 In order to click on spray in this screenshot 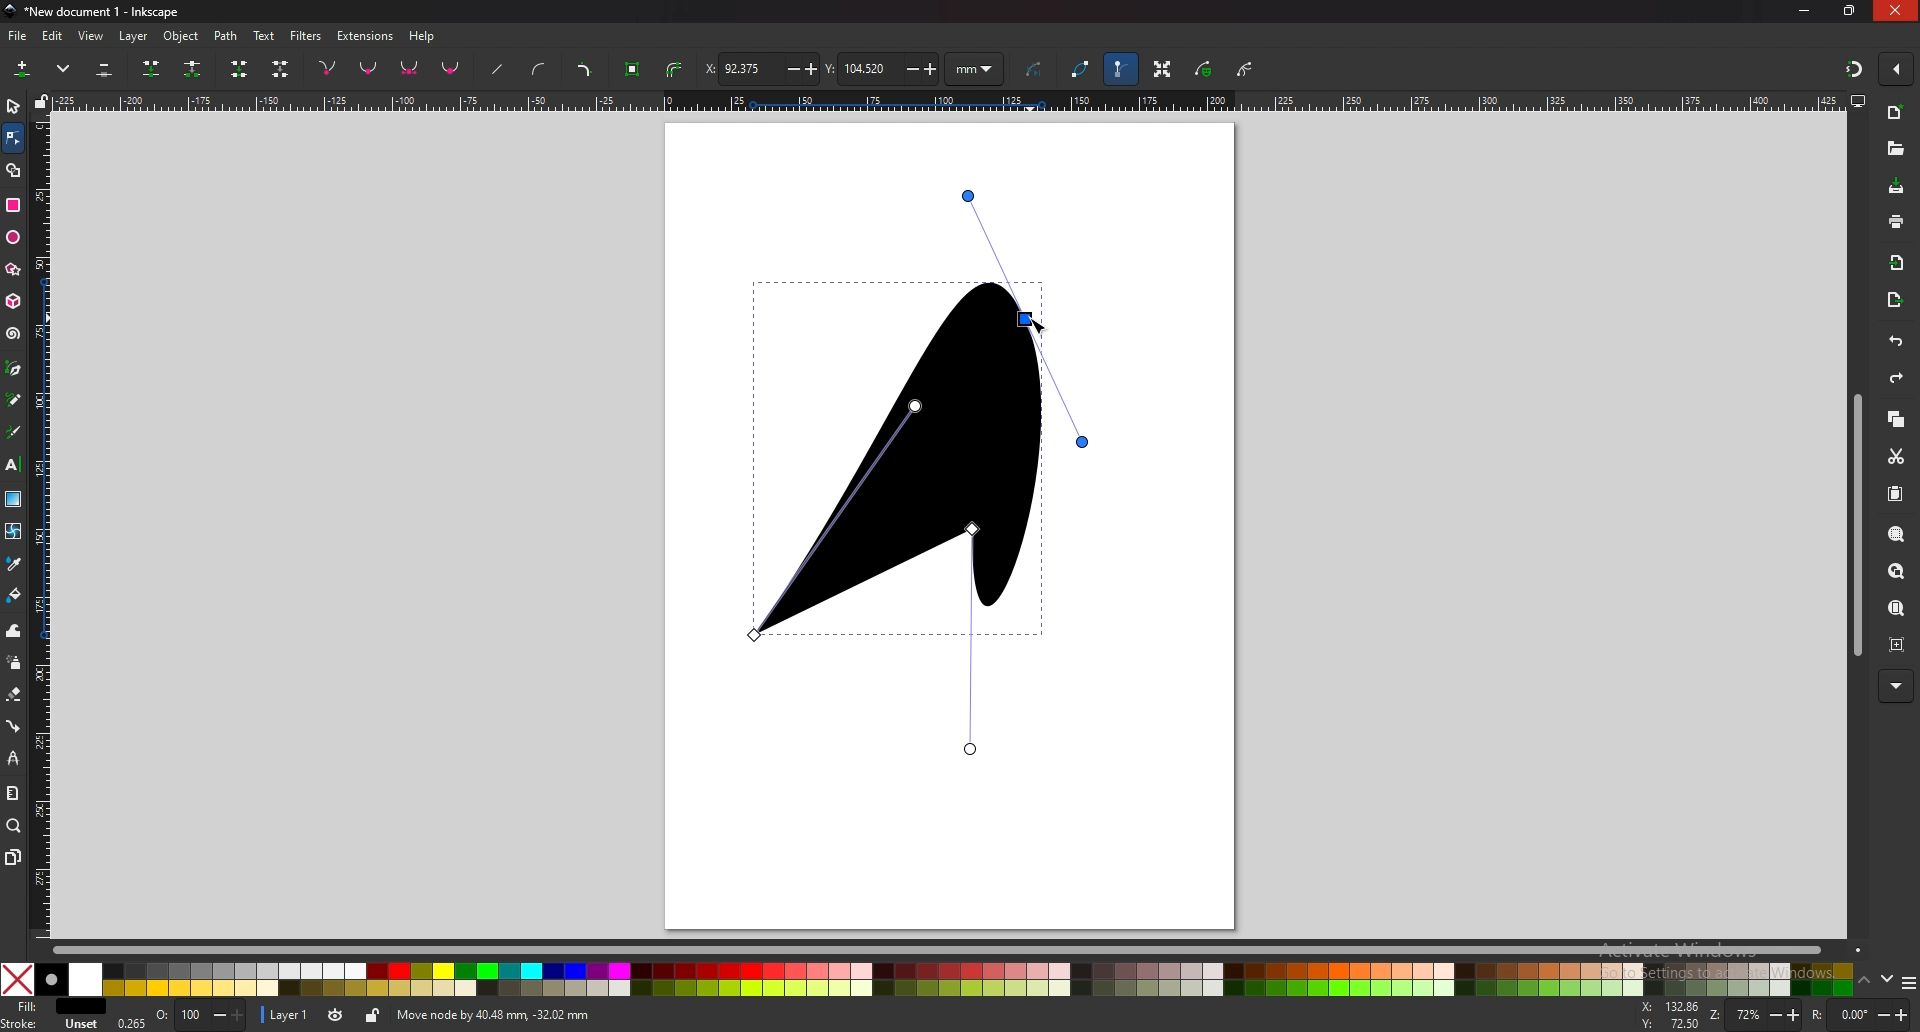, I will do `click(14, 662)`.